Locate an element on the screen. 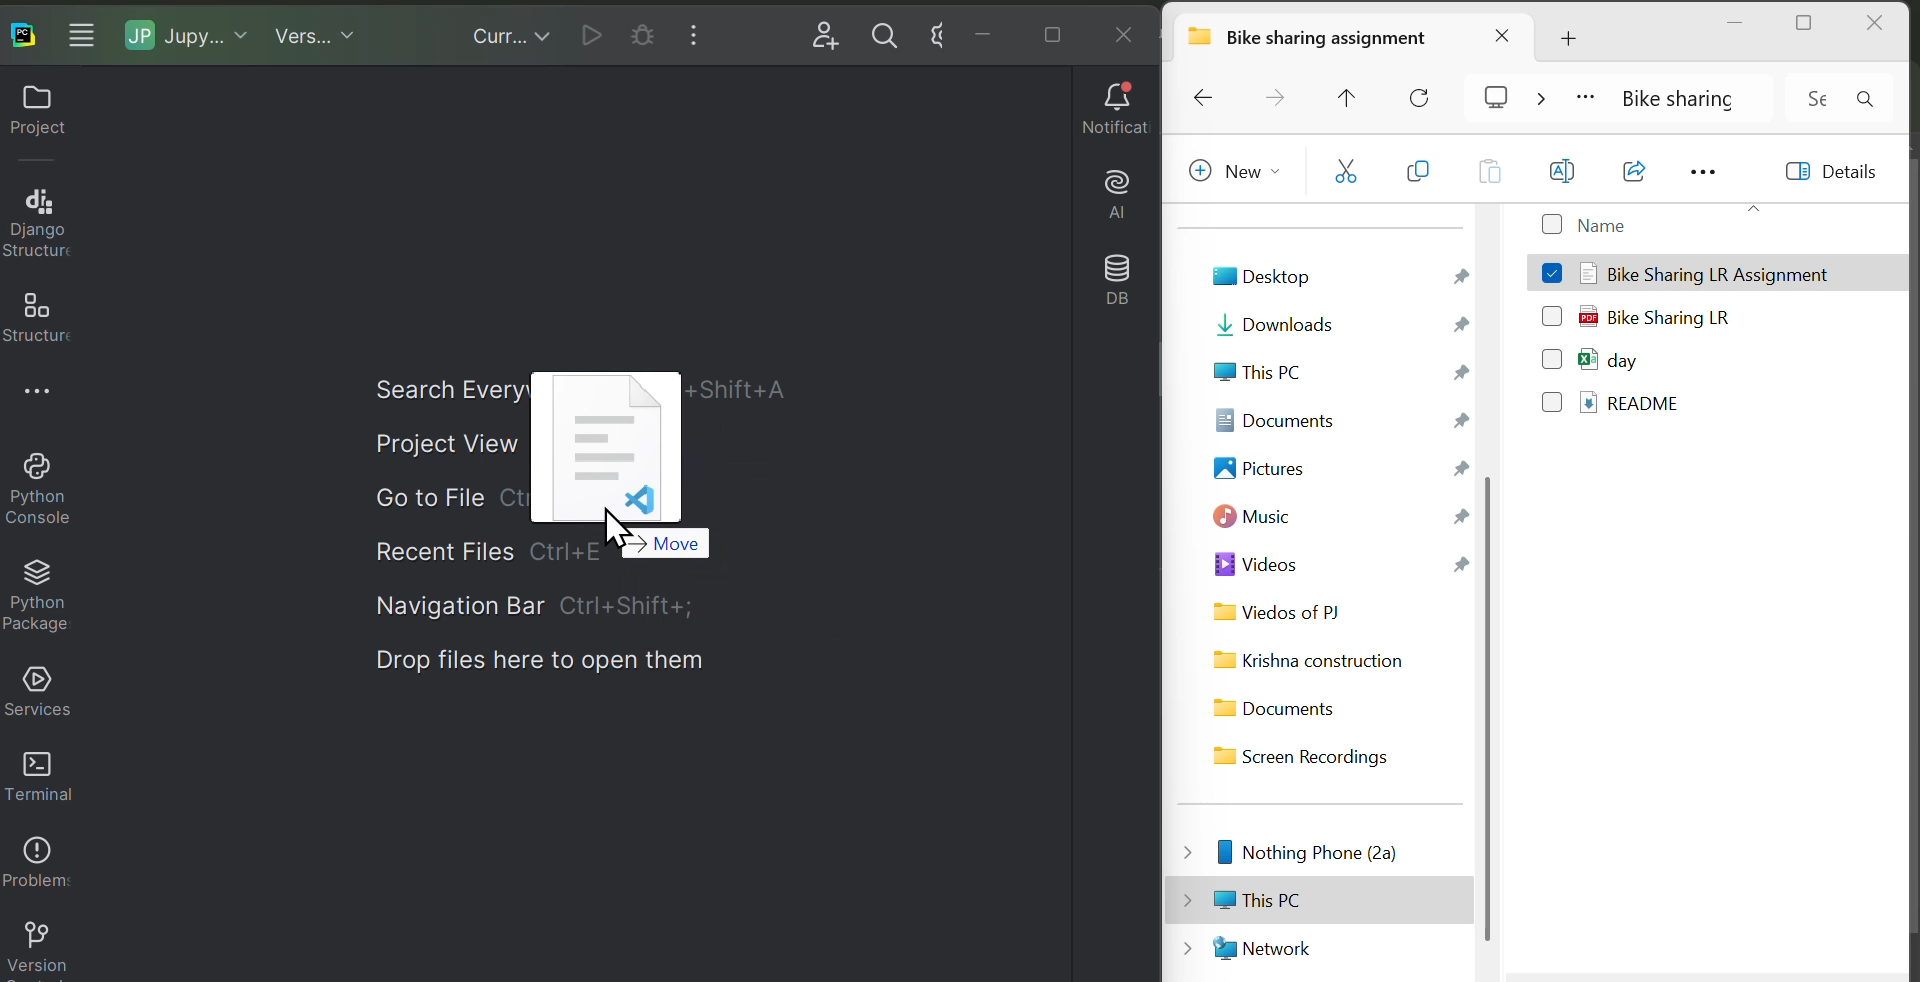 The height and width of the screenshot is (982, 1920). File is located at coordinates (623, 472).